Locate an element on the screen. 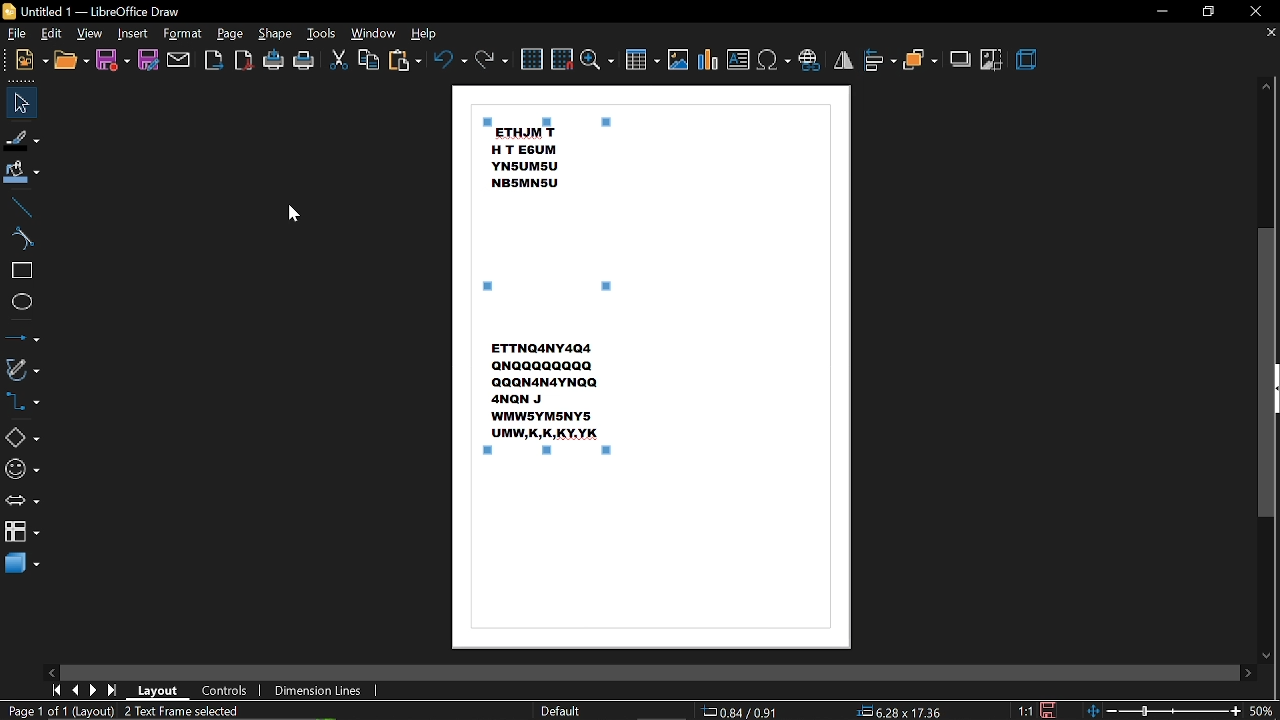 Image resolution: width=1280 pixels, height=720 pixels. close tab is located at coordinates (1270, 33).